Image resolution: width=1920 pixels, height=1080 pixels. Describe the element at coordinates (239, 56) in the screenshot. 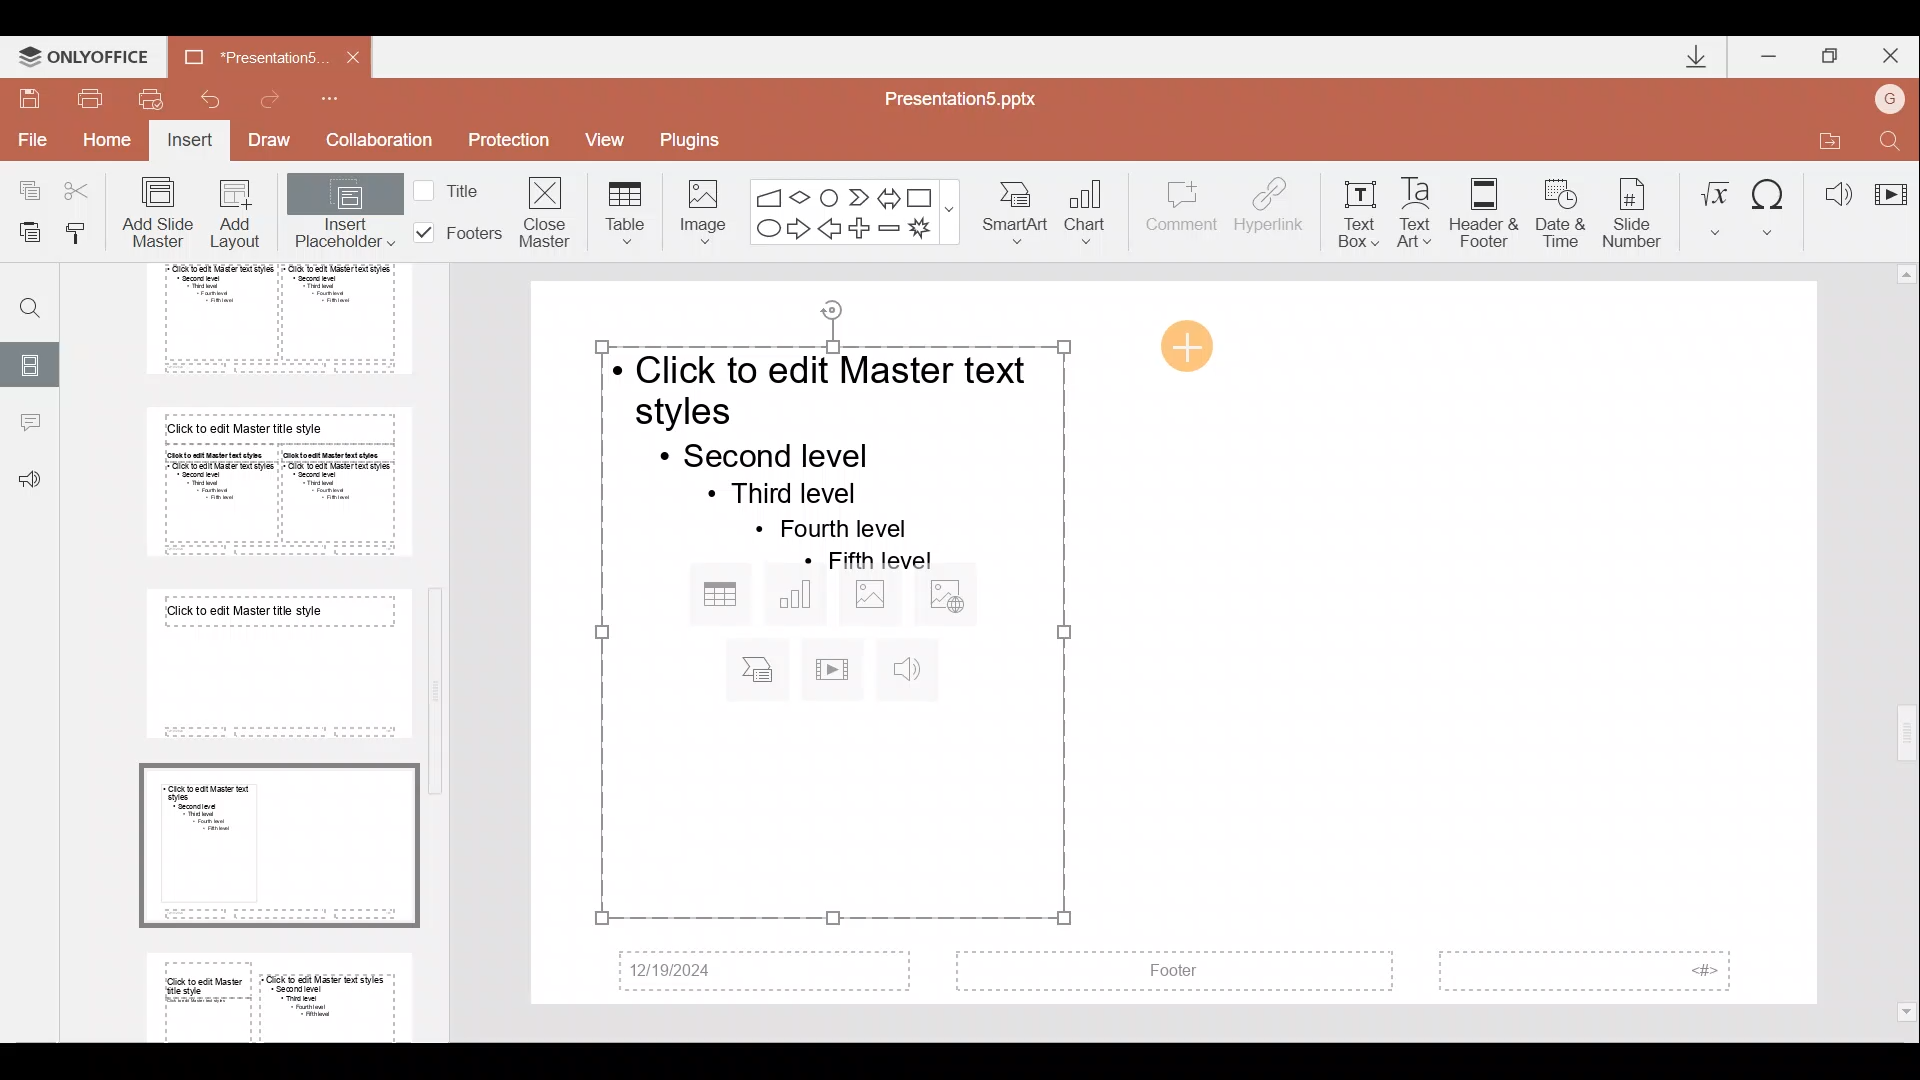

I see `Document name` at that location.